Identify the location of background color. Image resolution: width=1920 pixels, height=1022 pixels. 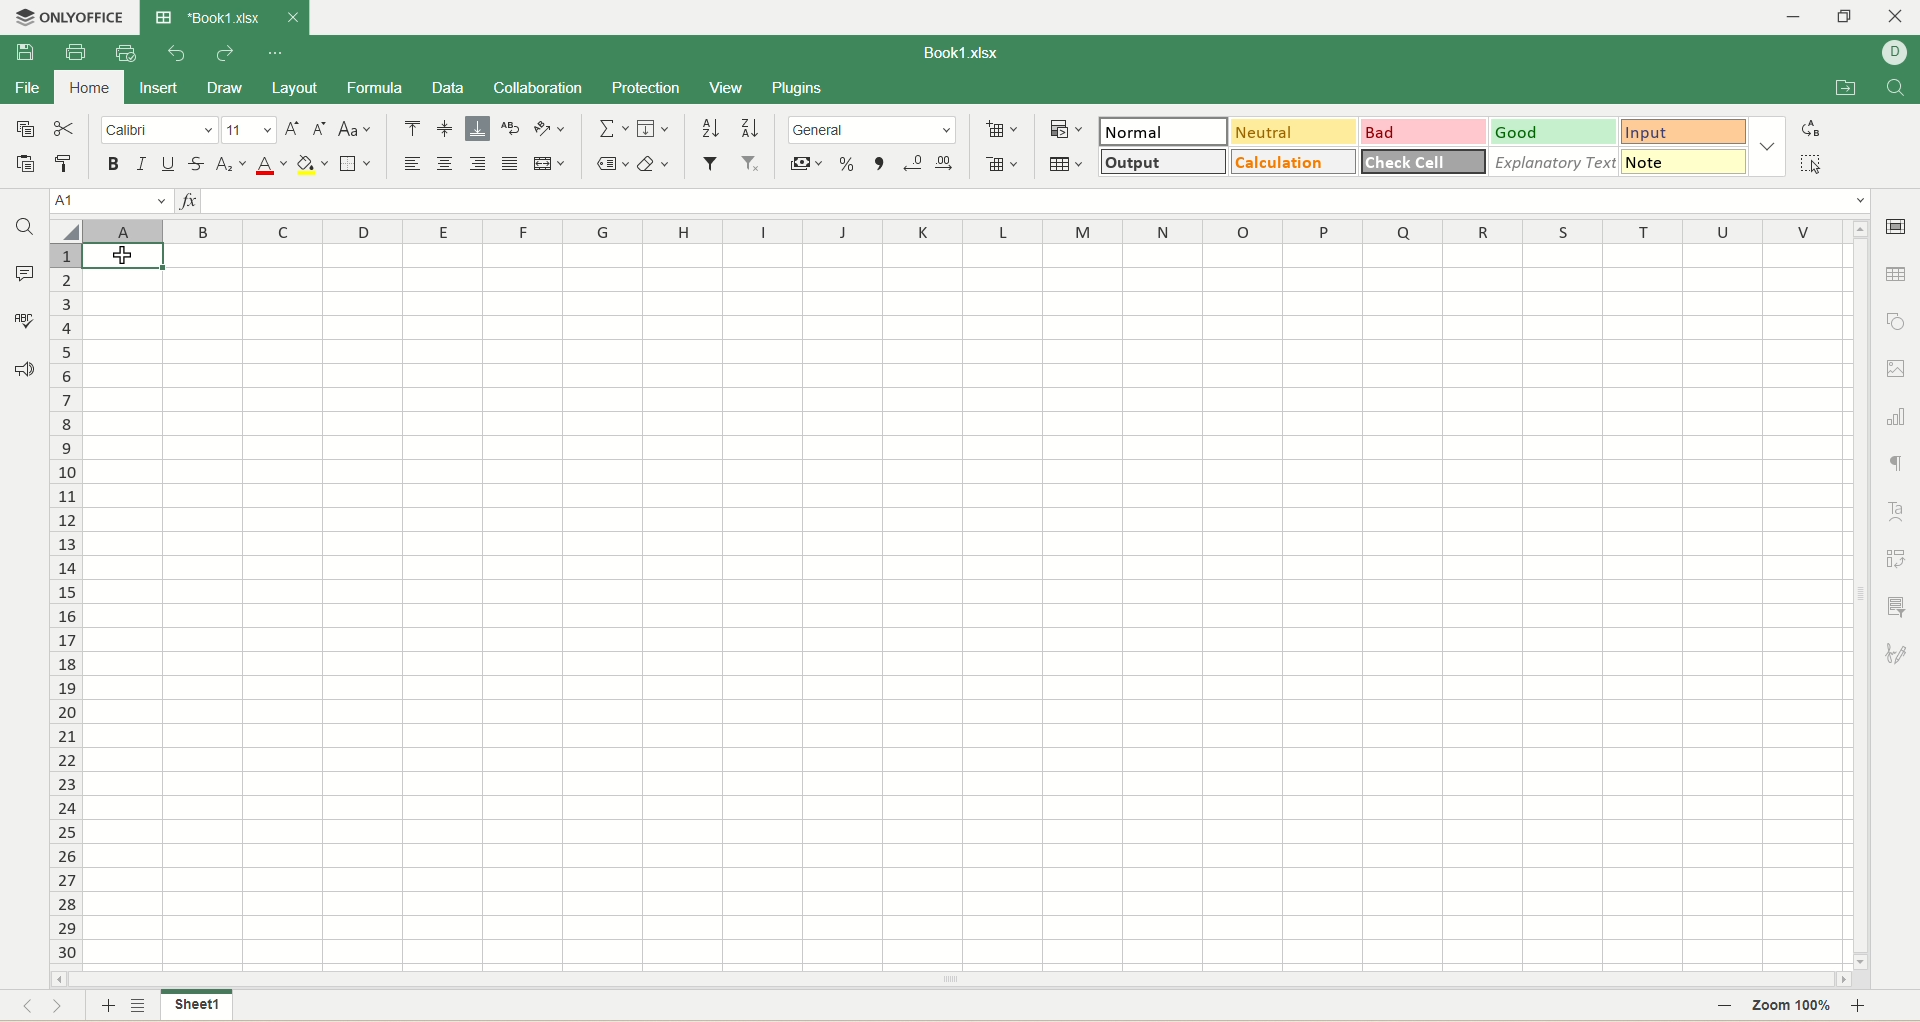
(311, 164).